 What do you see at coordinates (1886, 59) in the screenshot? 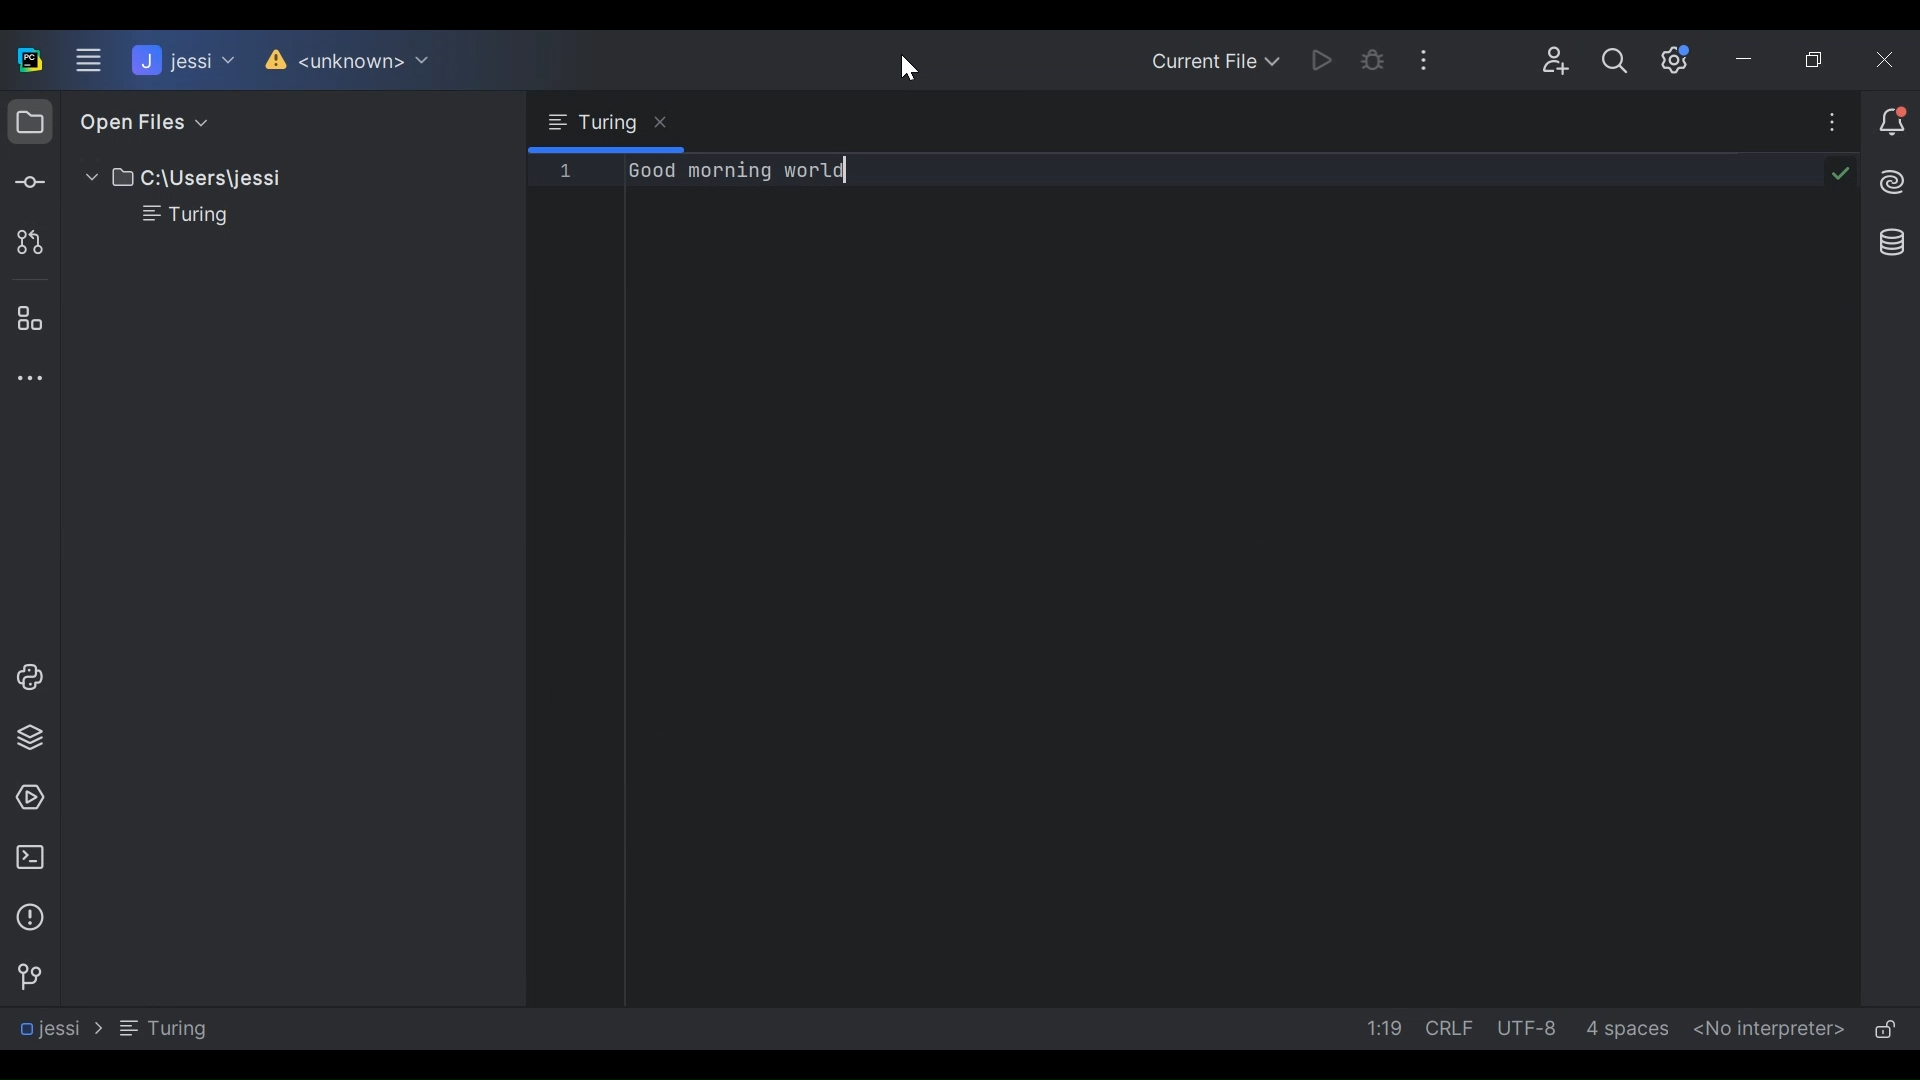
I see `Close` at bounding box center [1886, 59].